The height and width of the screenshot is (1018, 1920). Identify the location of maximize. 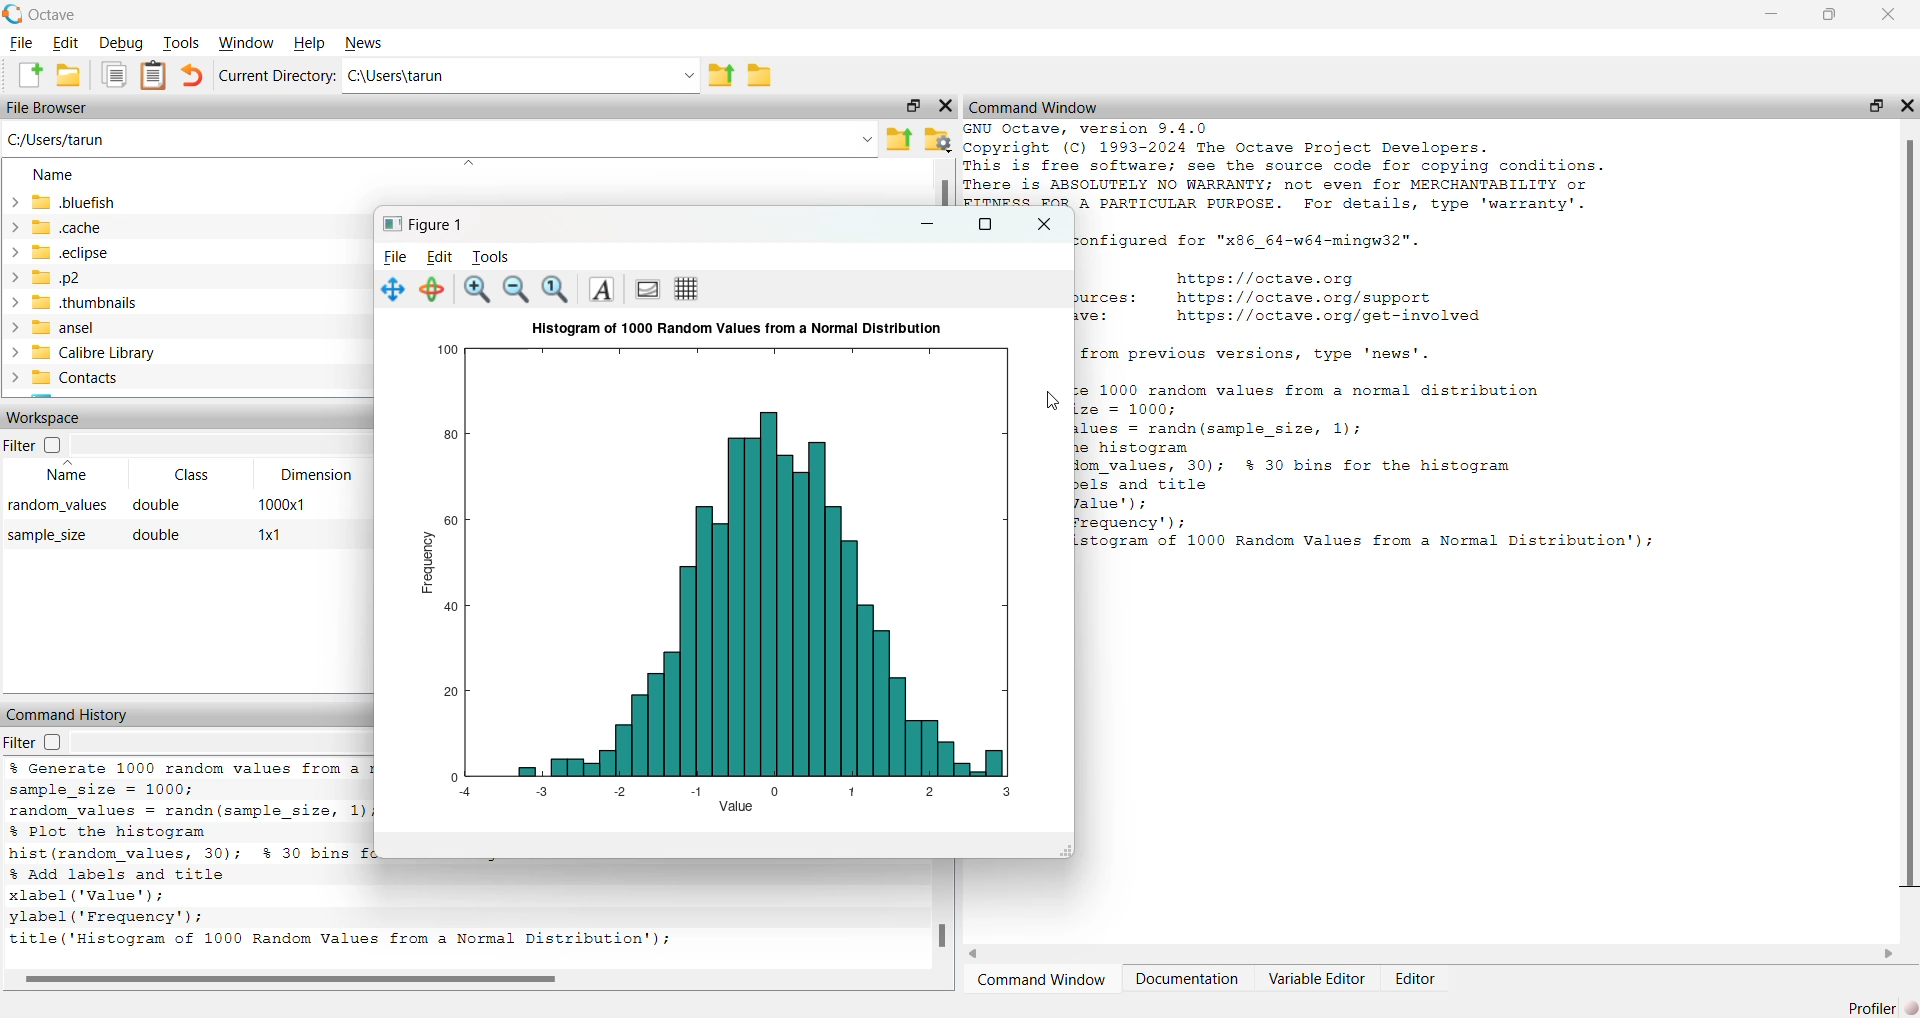
(1876, 105).